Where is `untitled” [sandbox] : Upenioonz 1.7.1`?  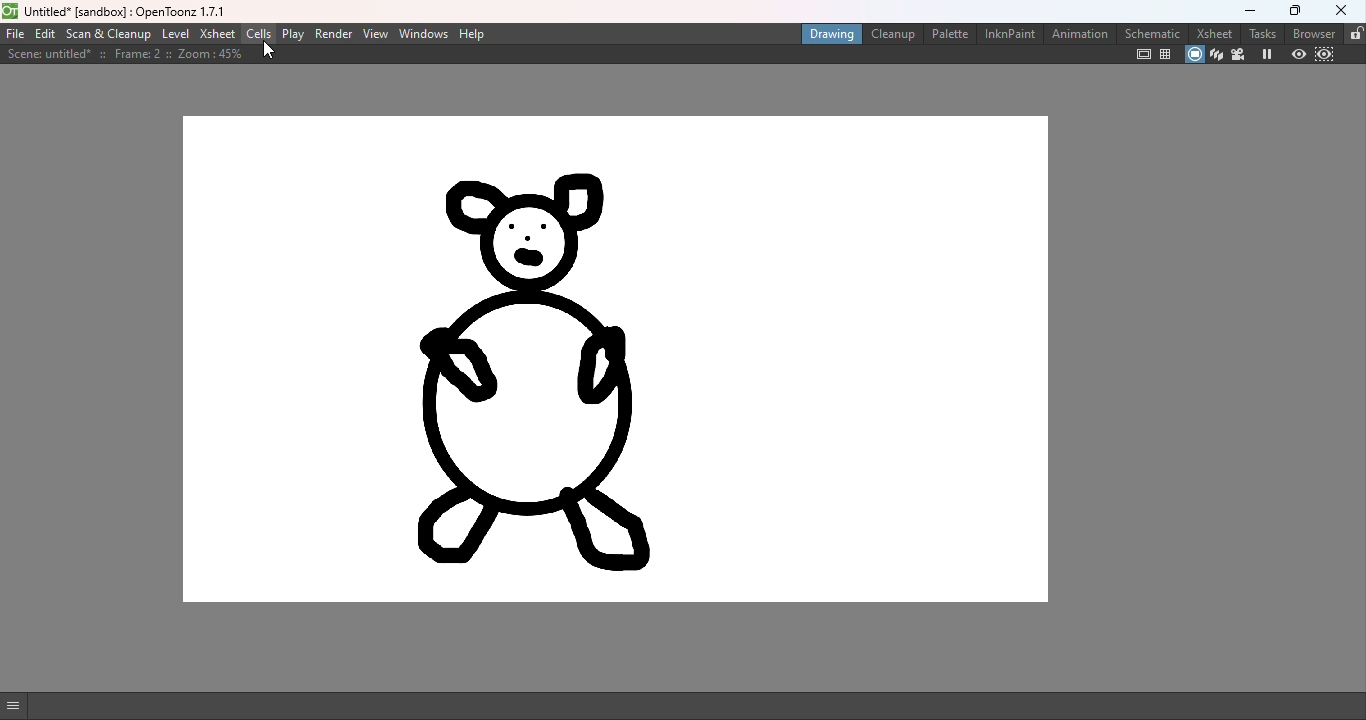 untitled” [sandbox] : Upenioonz 1.7.1 is located at coordinates (139, 11).